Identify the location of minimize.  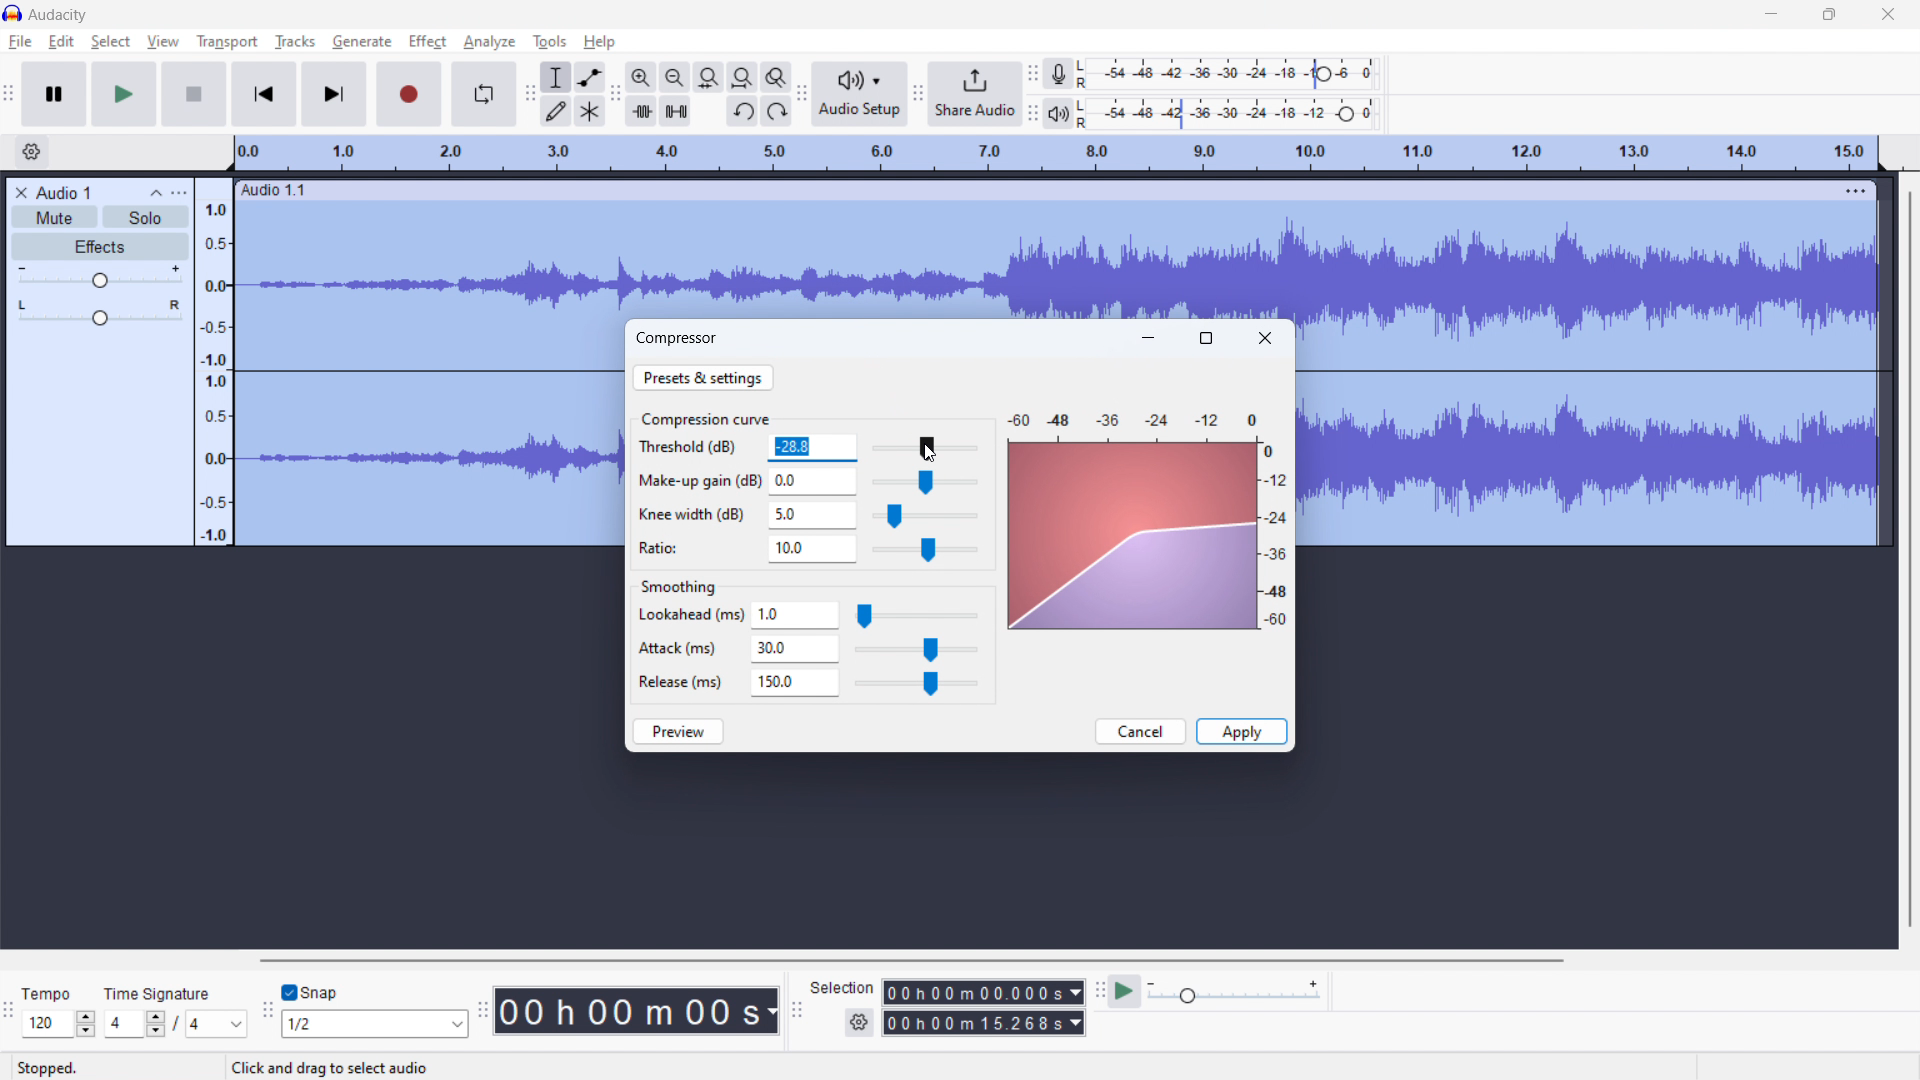
(1149, 337).